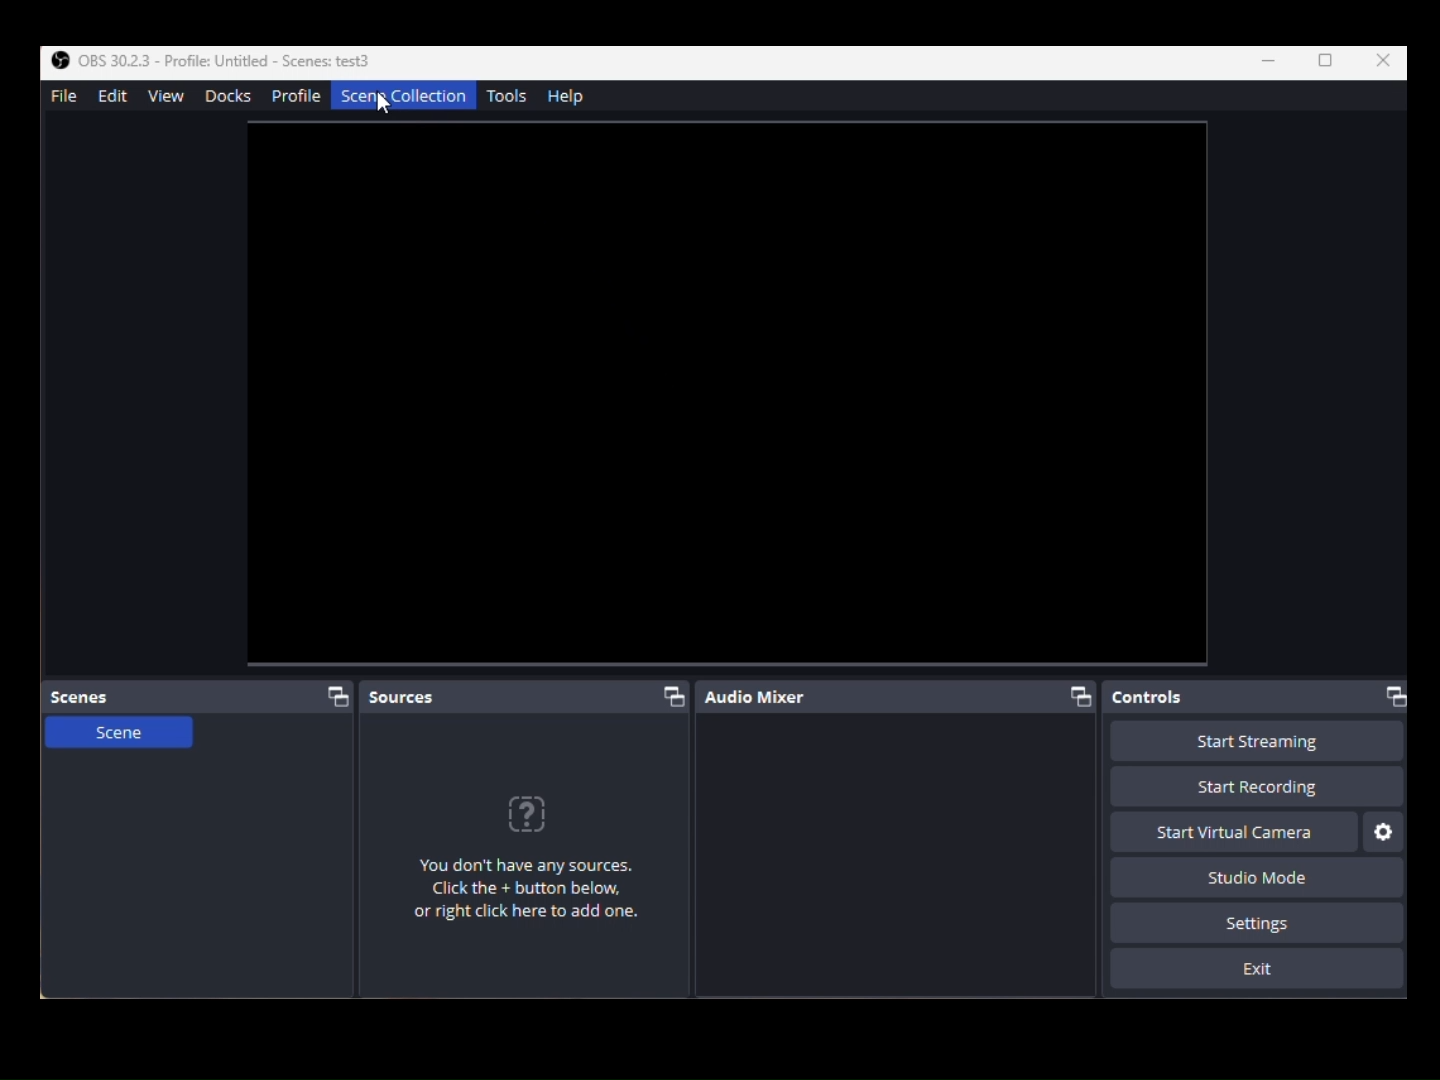  What do you see at coordinates (539, 865) in the screenshot?
I see `Any Sources` at bounding box center [539, 865].